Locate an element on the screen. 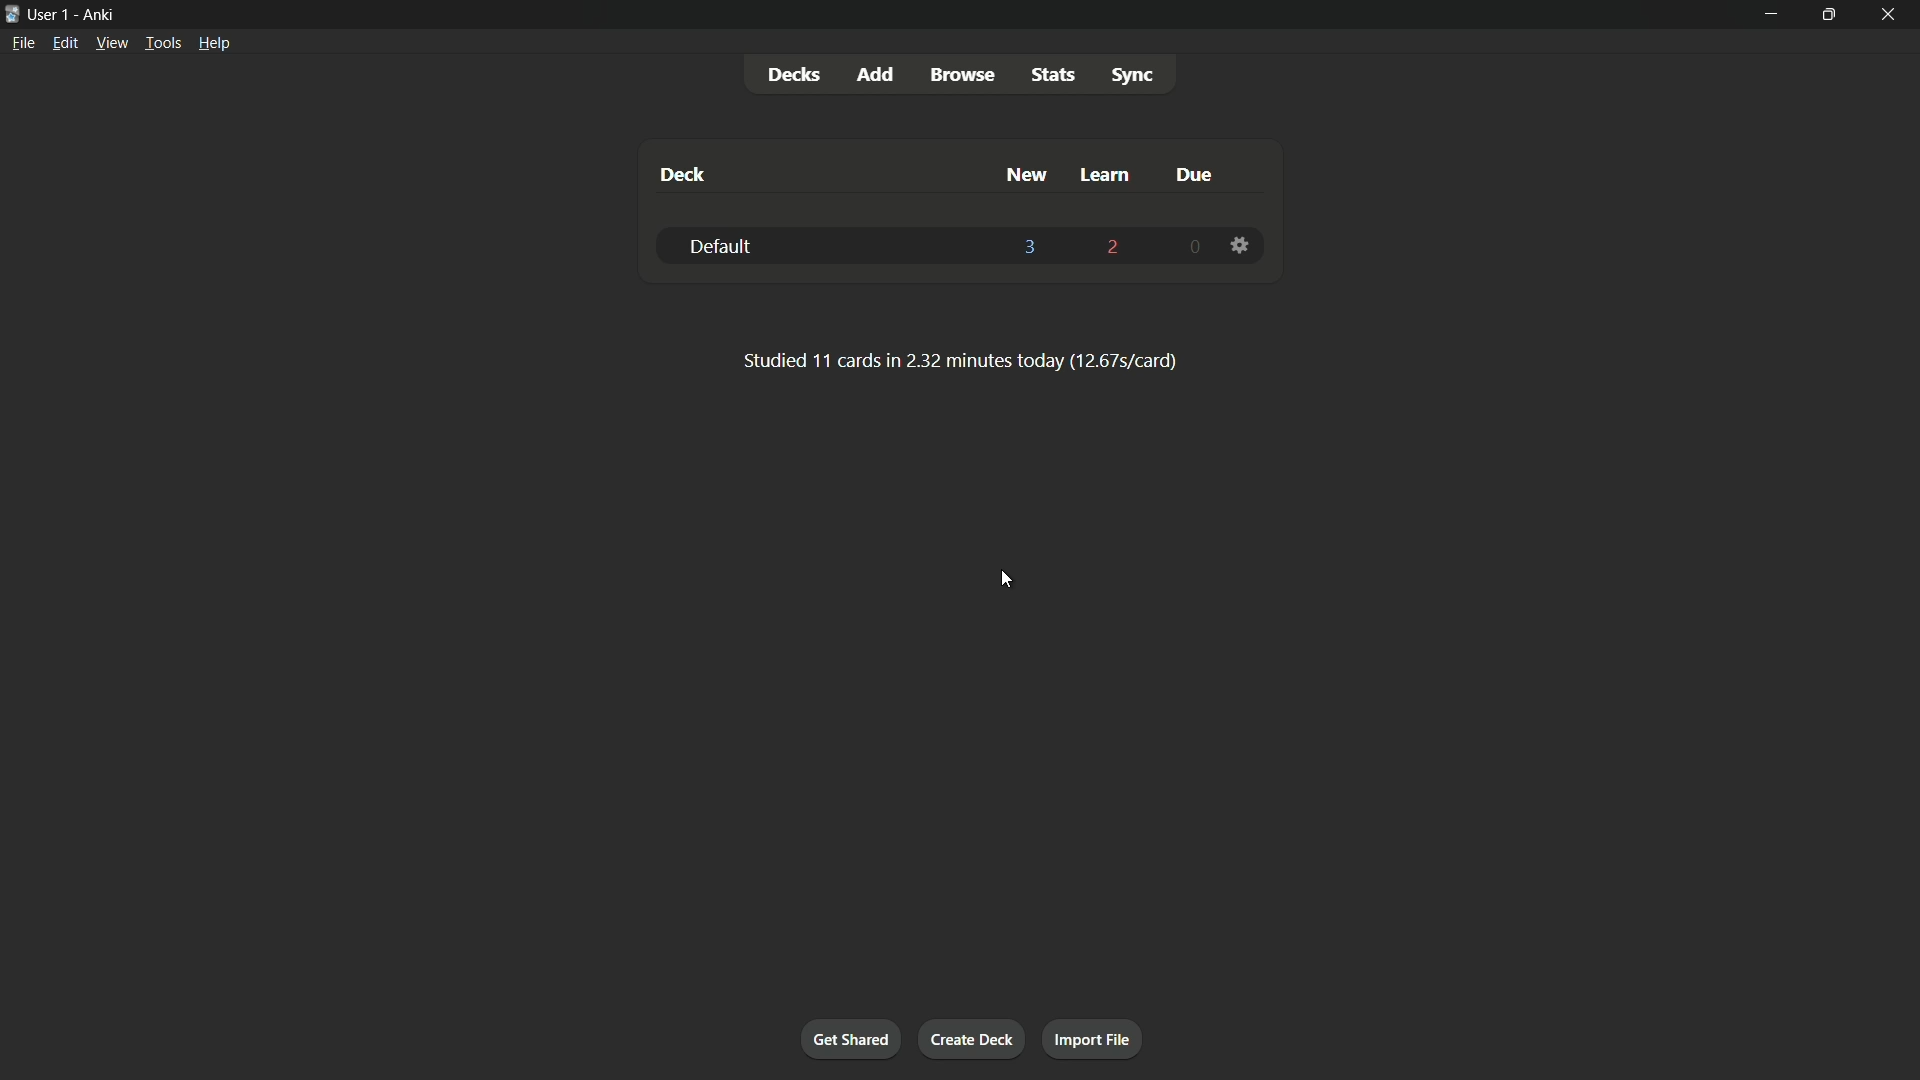 This screenshot has width=1920, height=1080. maximize is located at coordinates (1831, 14).